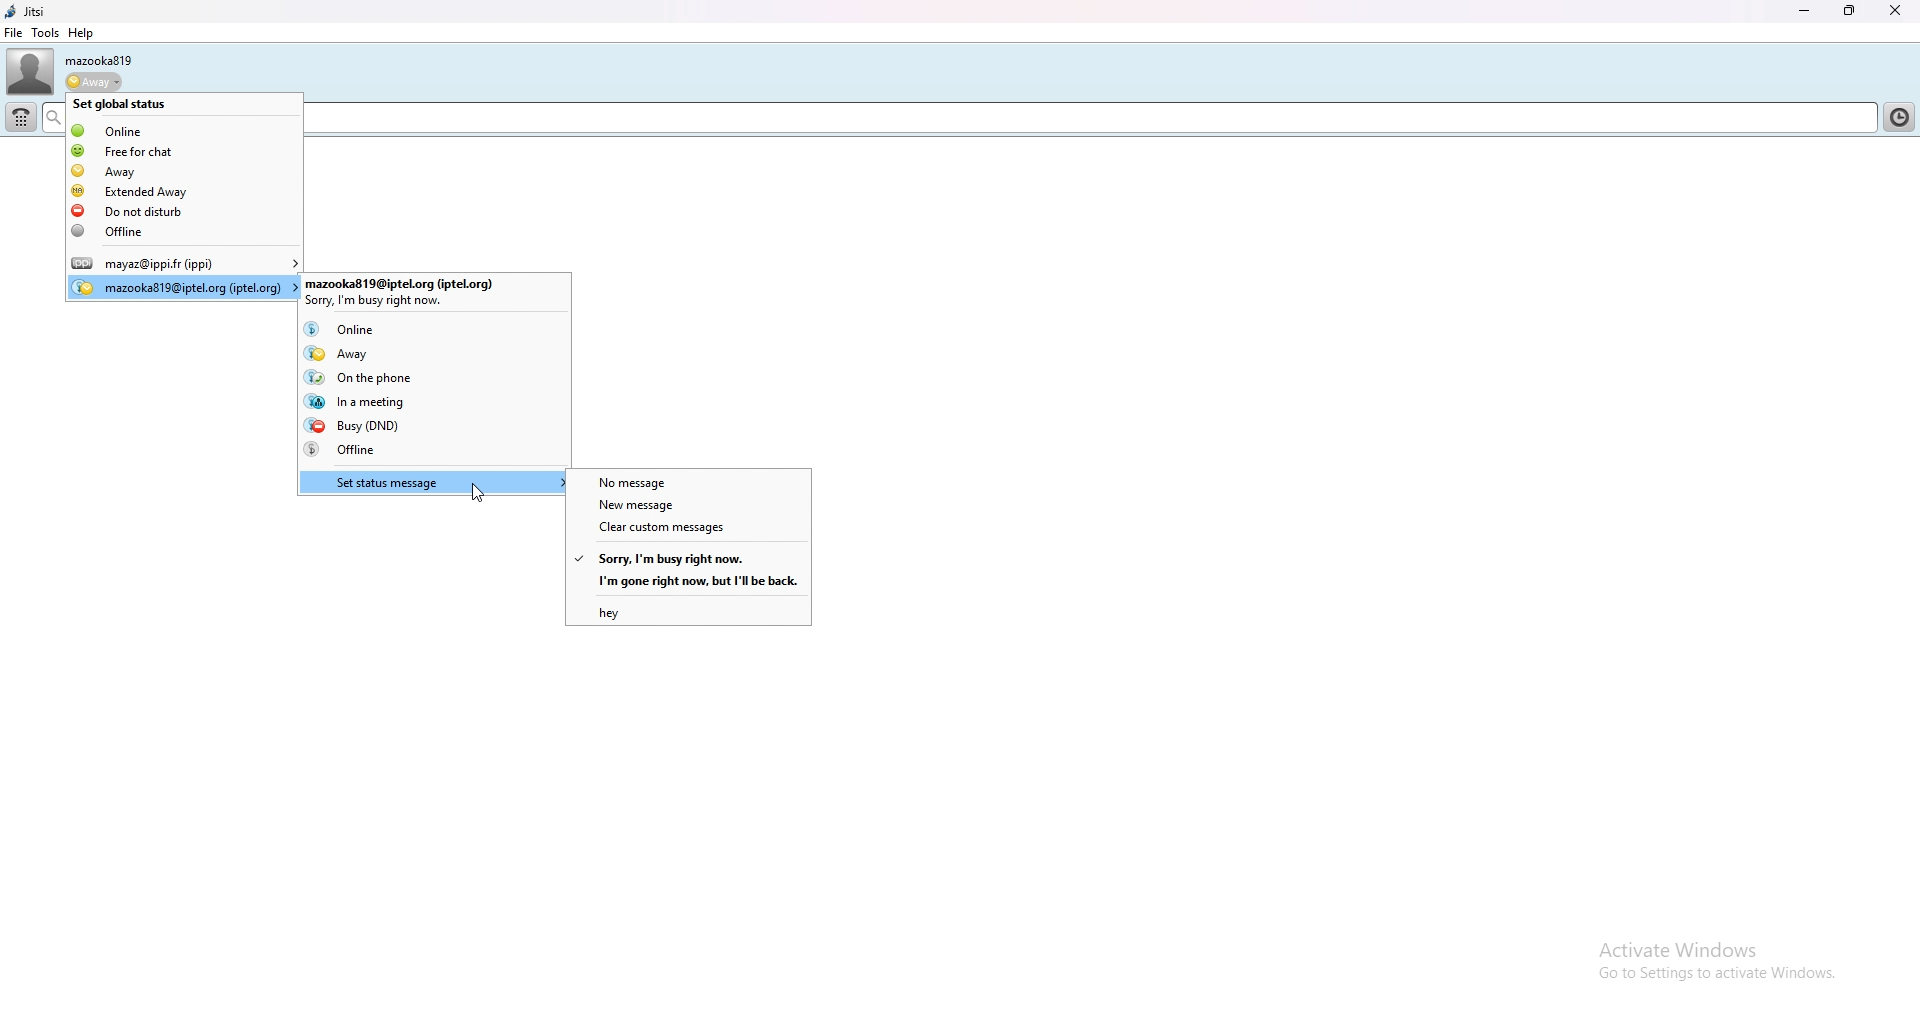 Image resolution: width=1920 pixels, height=1032 pixels. Describe the element at coordinates (476, 494) in the screenshot. I see `cursor` at that location.